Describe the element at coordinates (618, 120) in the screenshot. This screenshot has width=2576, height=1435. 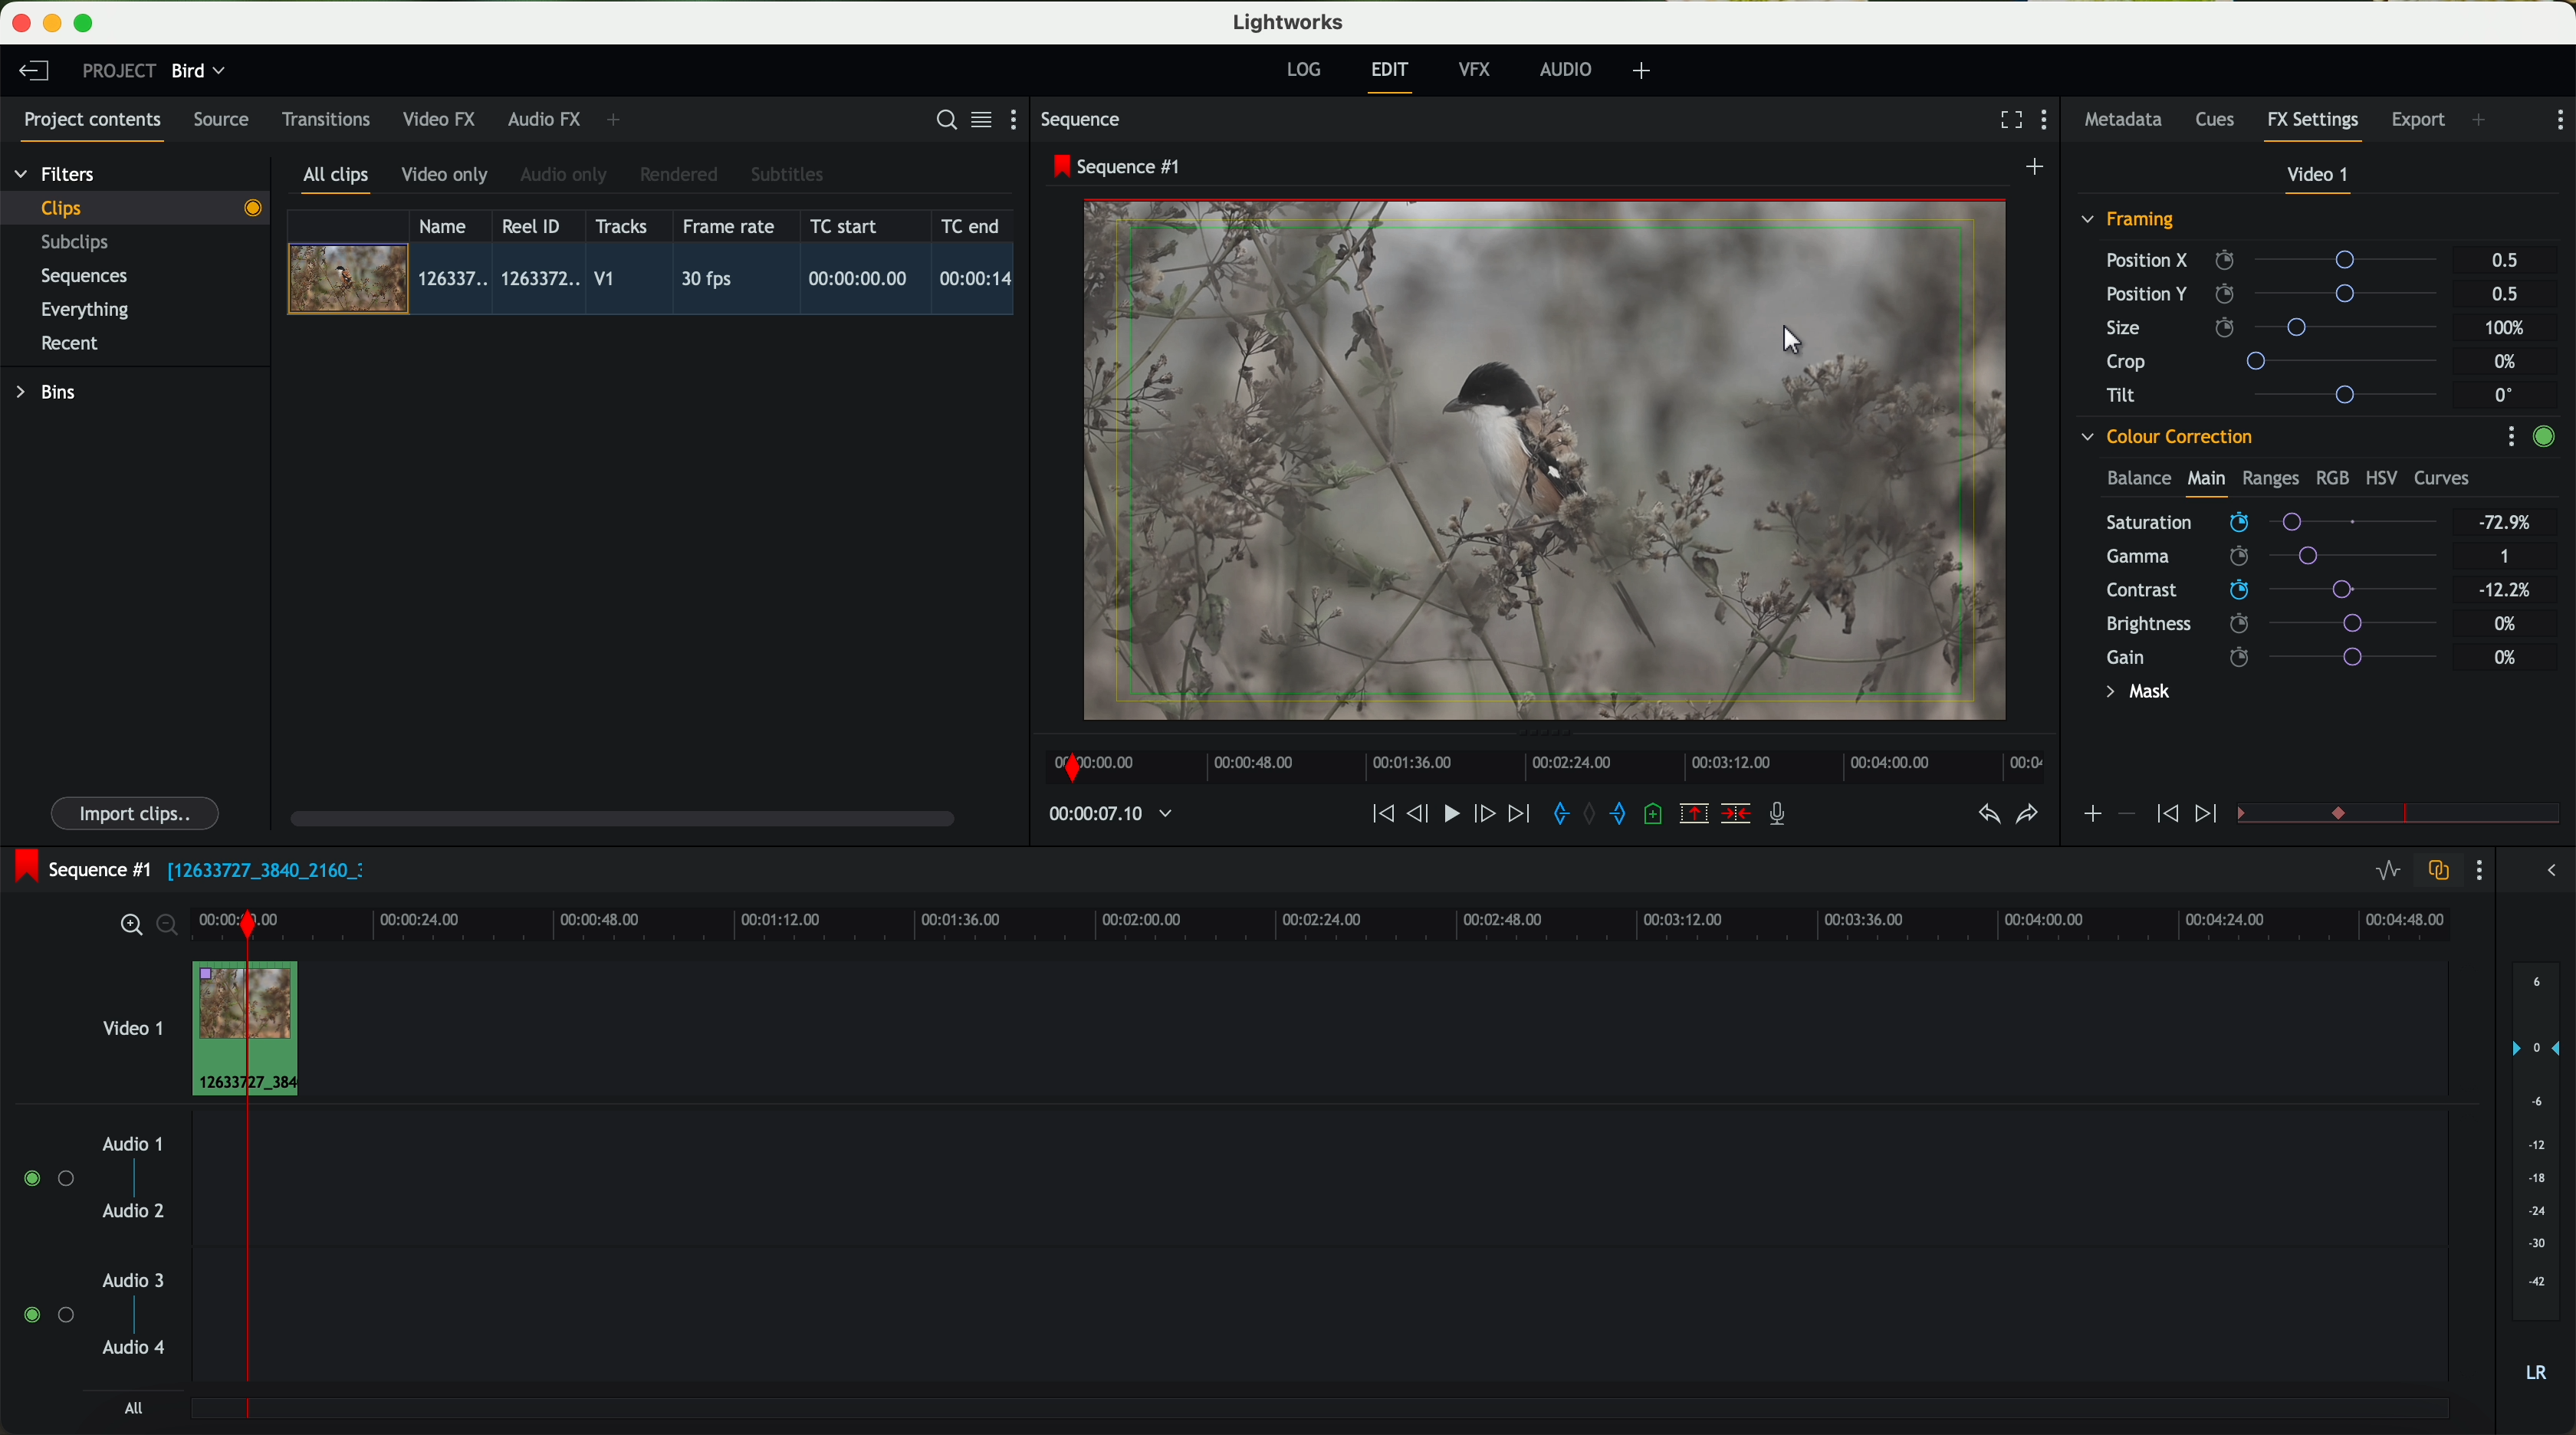
I see `add panel` at that location.